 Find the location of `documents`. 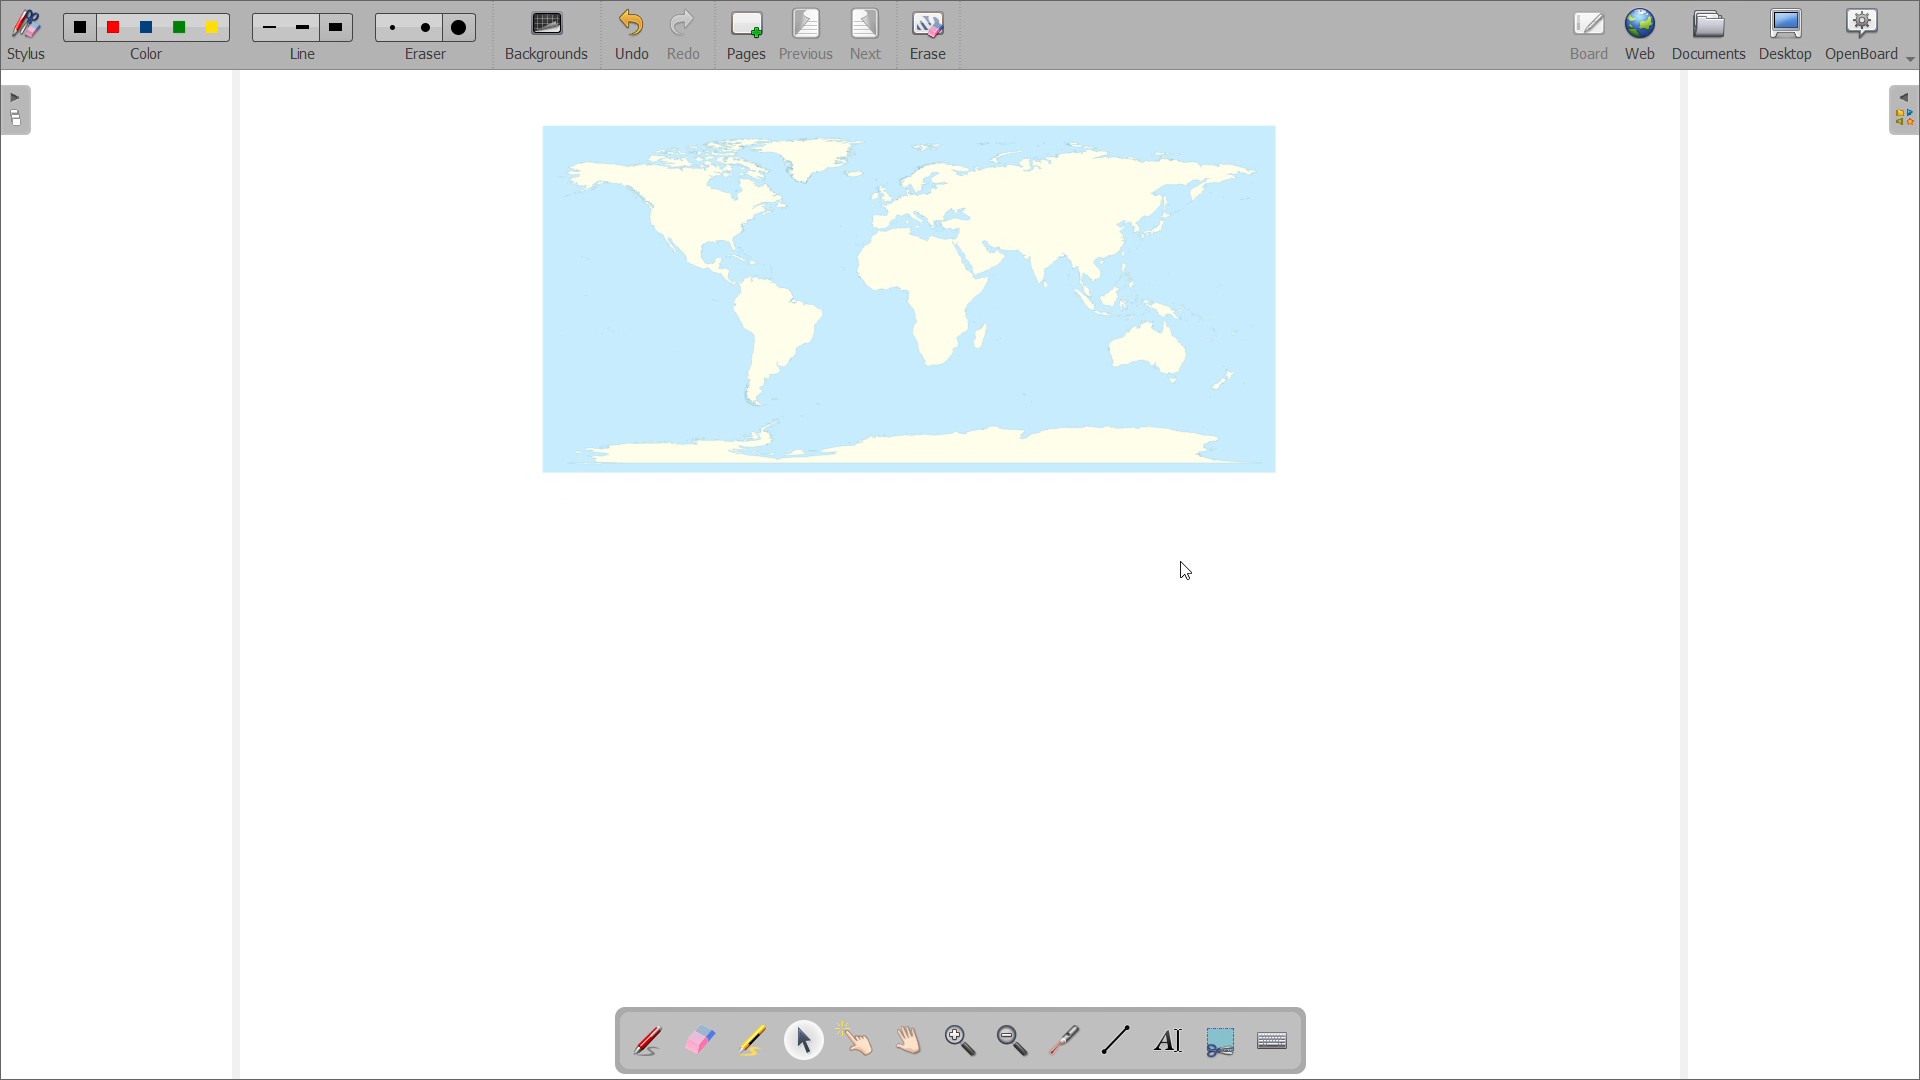

documents is located at coordinates (1711, 36).